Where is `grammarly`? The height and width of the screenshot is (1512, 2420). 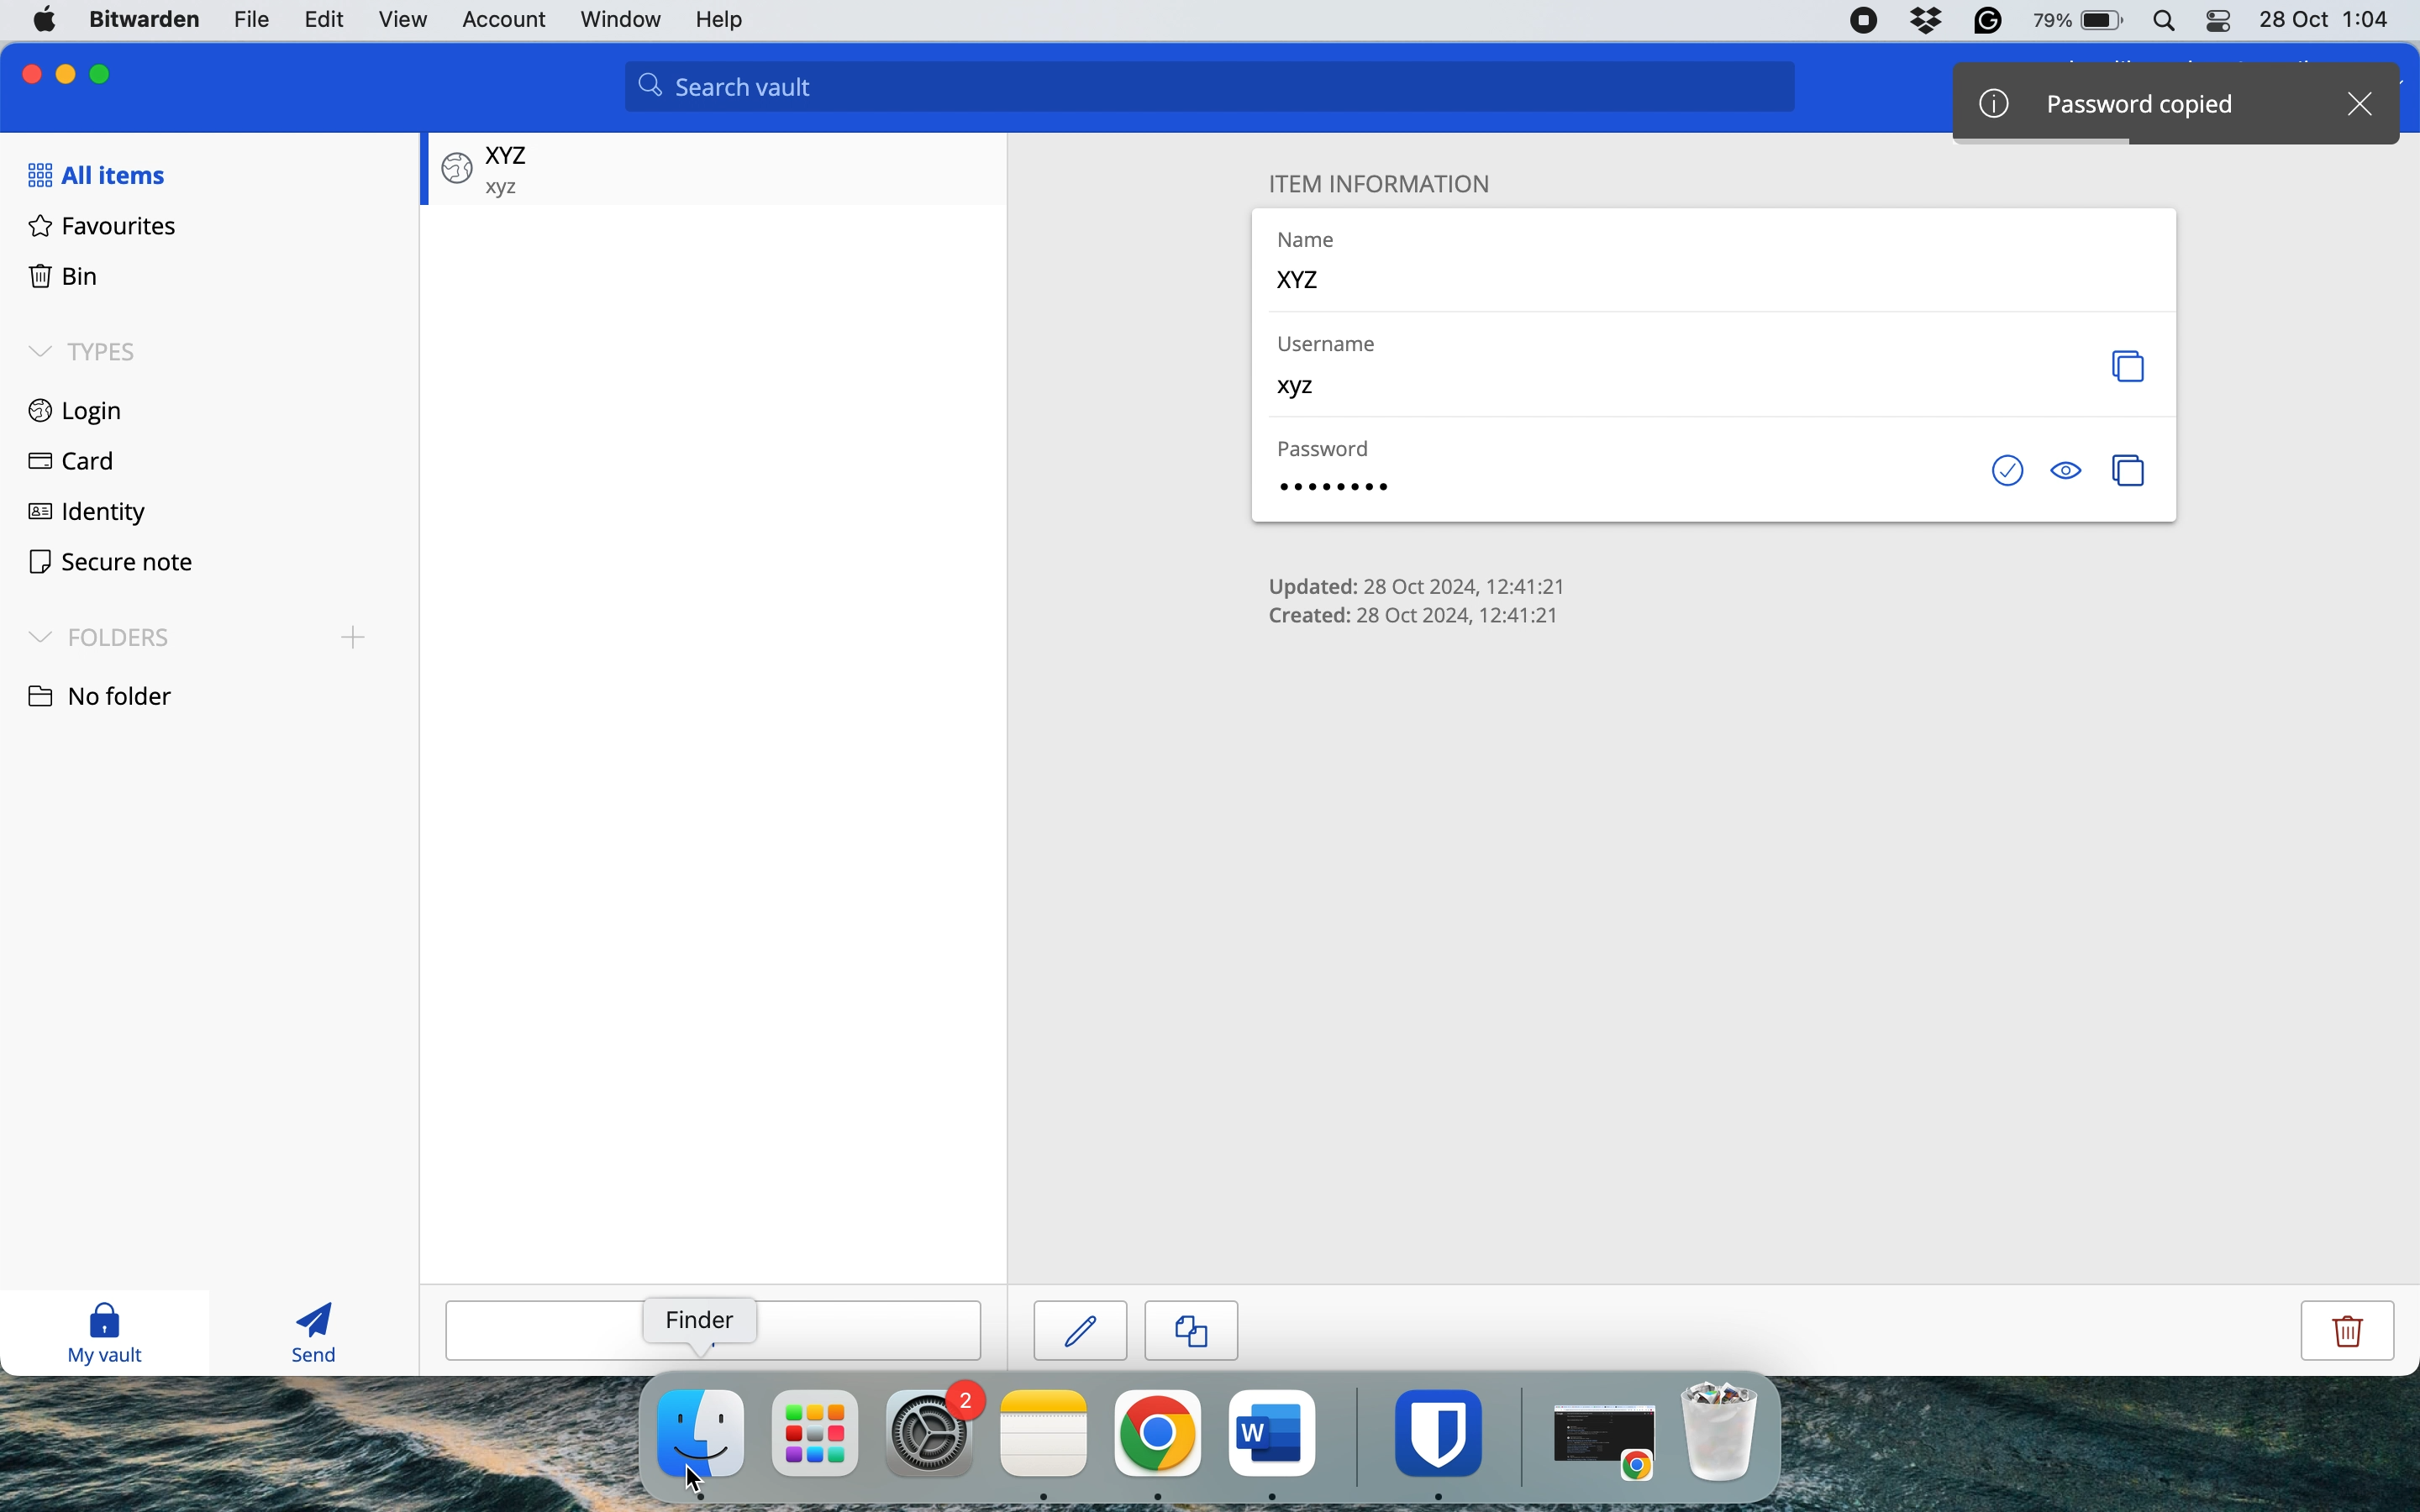
grammarly is located at coordinates (1985, 21).